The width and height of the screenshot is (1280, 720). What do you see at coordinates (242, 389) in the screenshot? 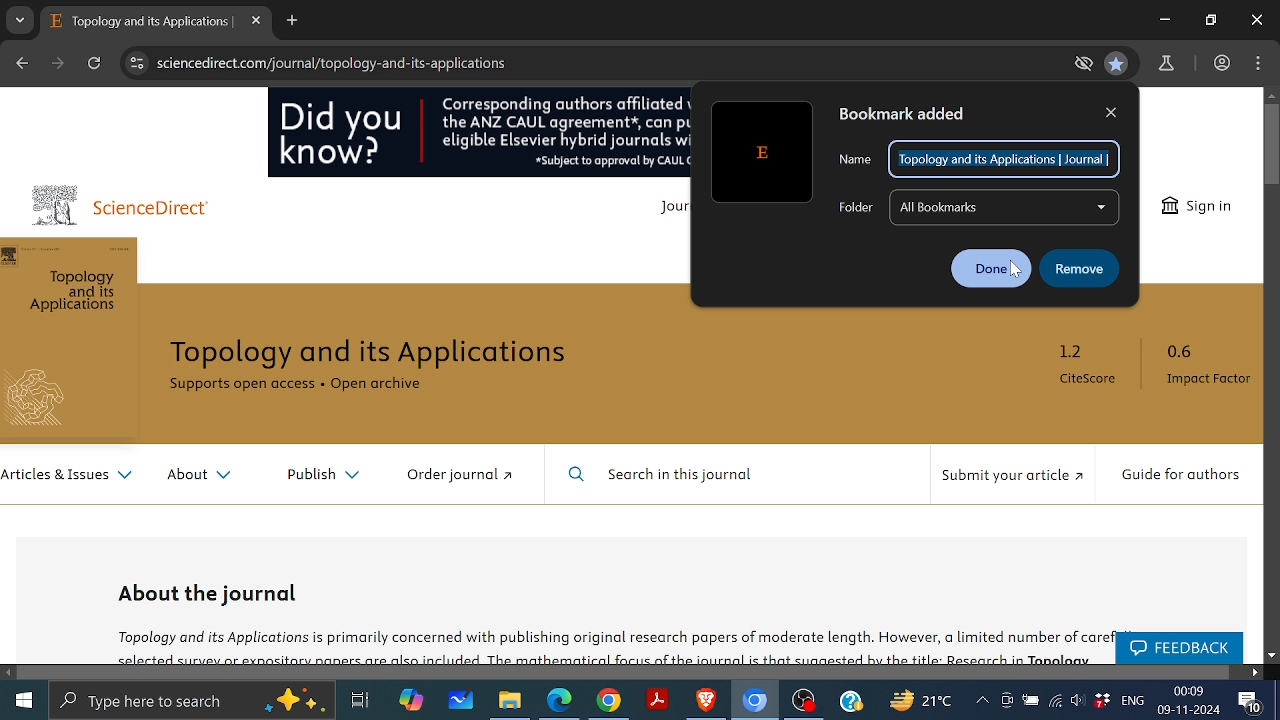
I see `support open access` at bounding box center [242, 389].